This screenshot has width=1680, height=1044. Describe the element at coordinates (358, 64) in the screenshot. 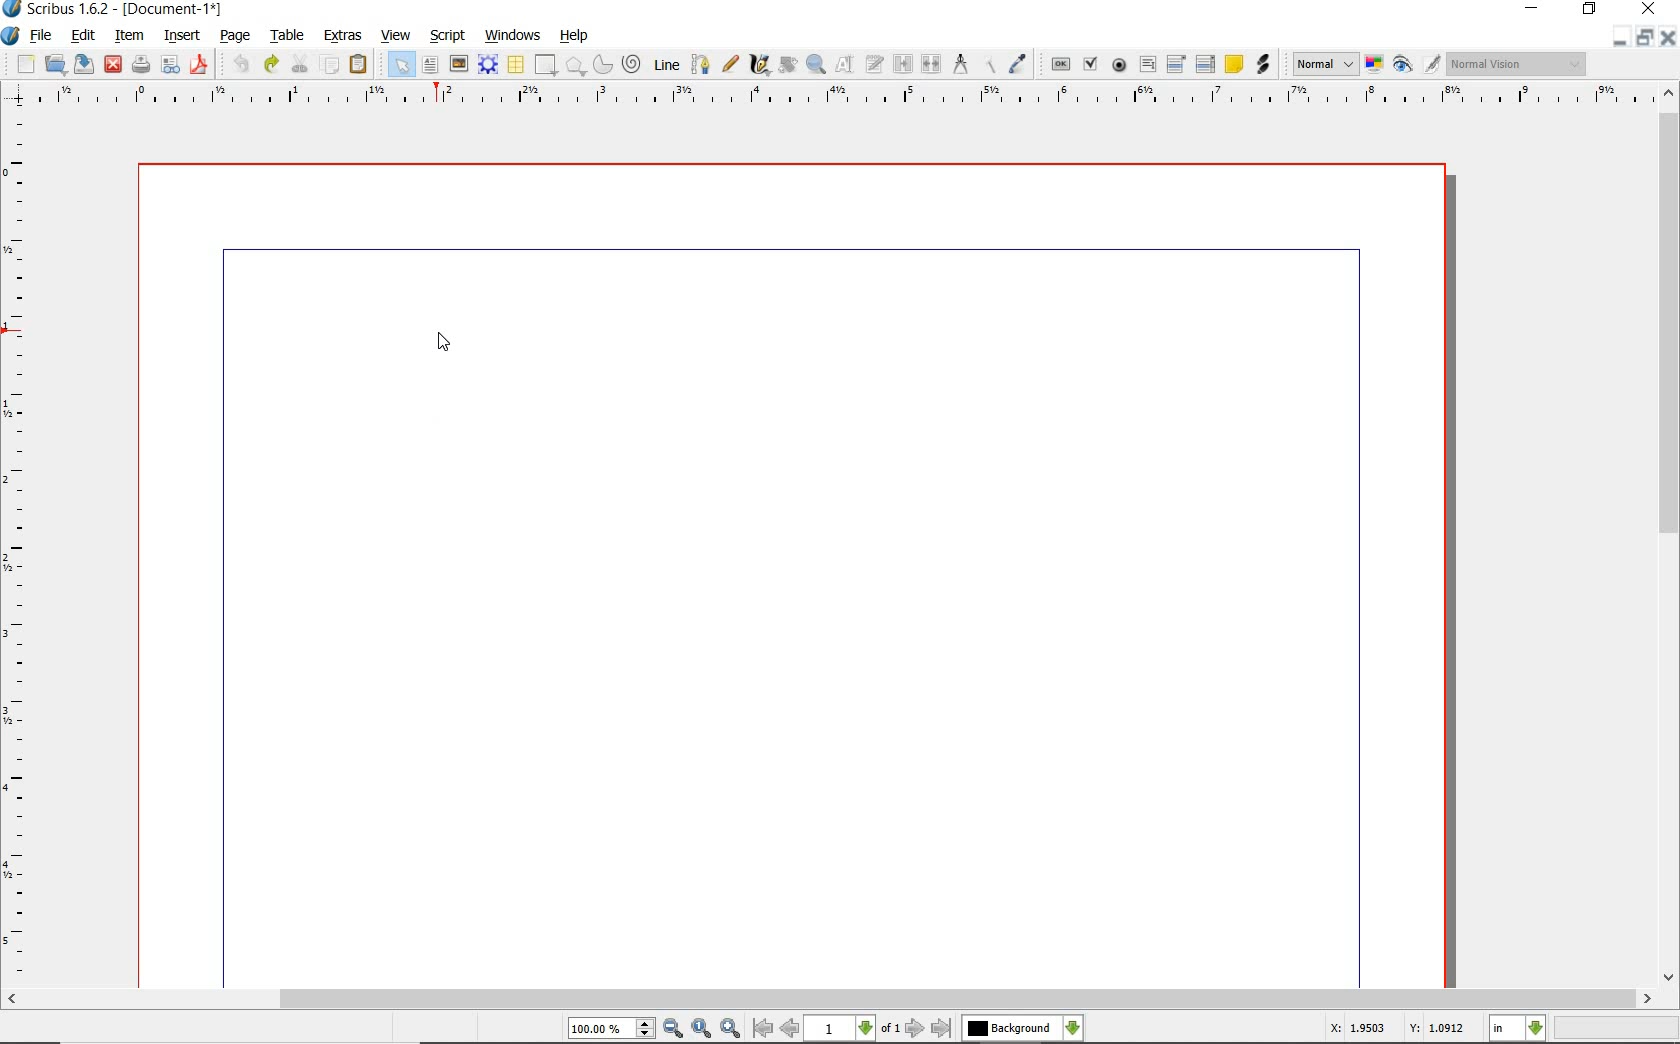

I see `paste` at that location.